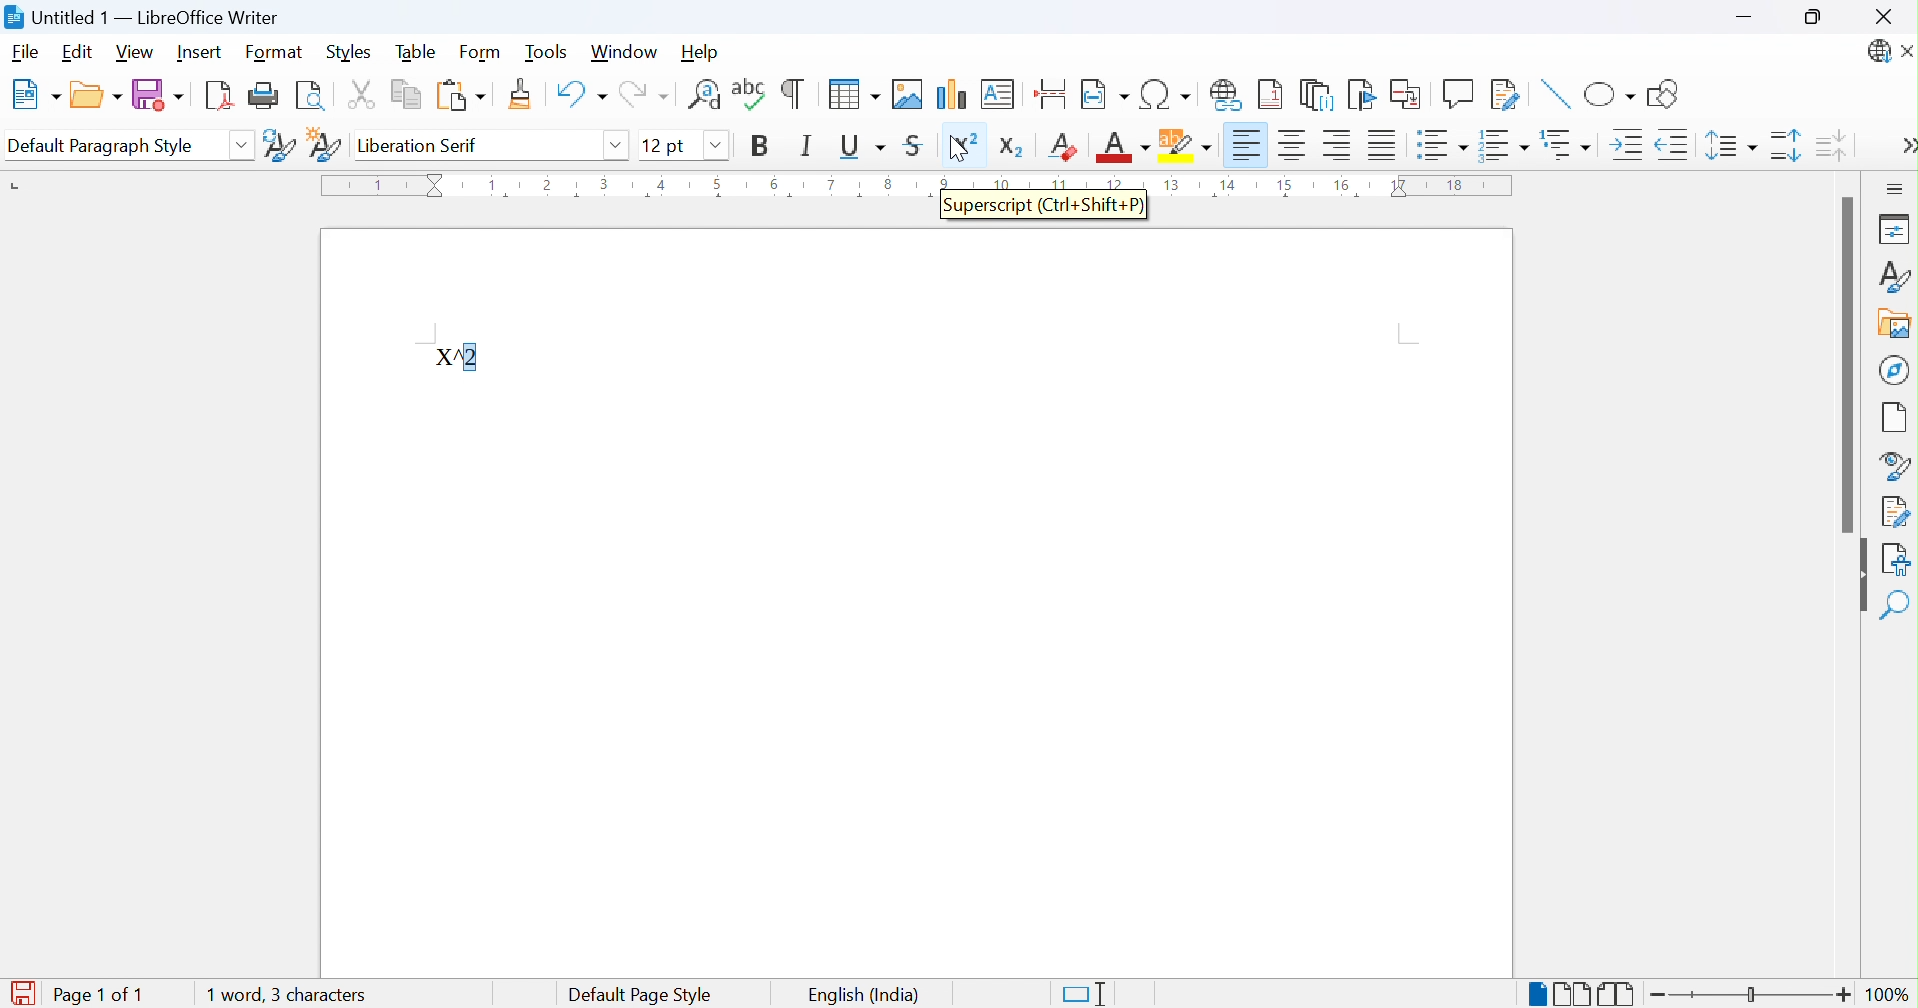 Image resolution: width=1918 pixels, height=1008 pixels. I want to click on INcrease paragraph sacing, so click(1786, 145).